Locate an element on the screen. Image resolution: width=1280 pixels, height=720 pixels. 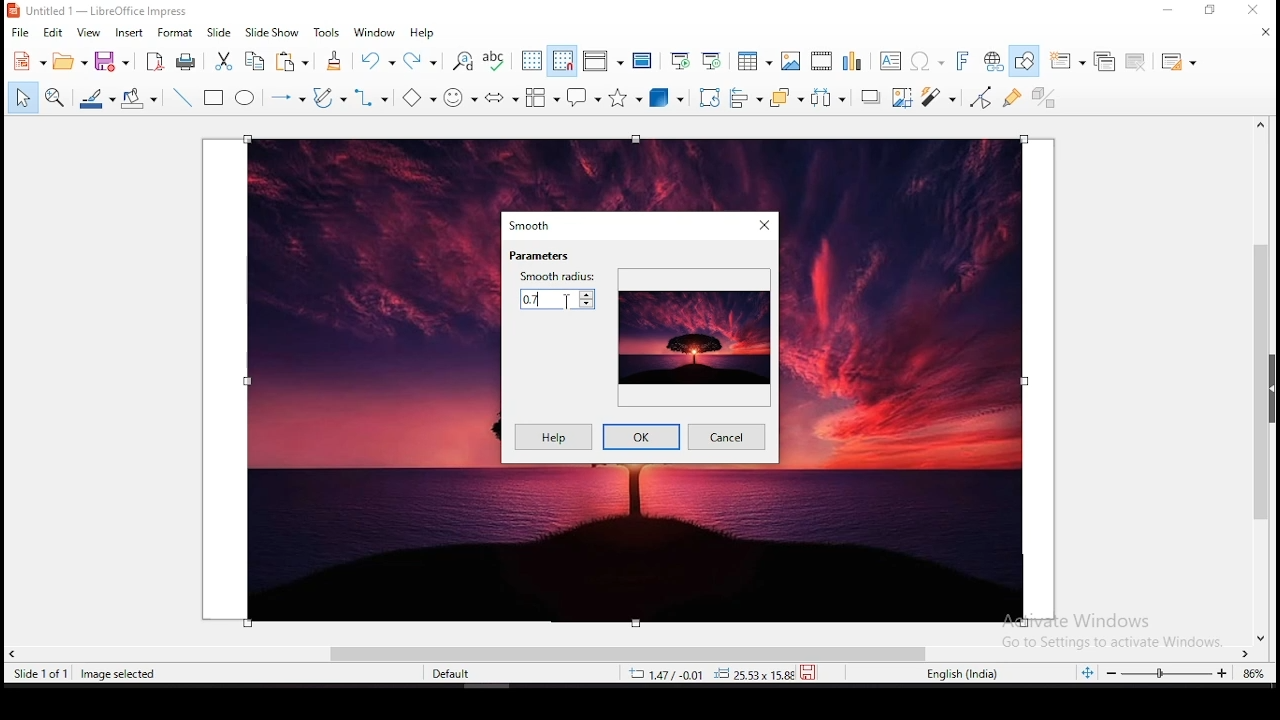
curves and polygons is located at coordinates (330, 98).